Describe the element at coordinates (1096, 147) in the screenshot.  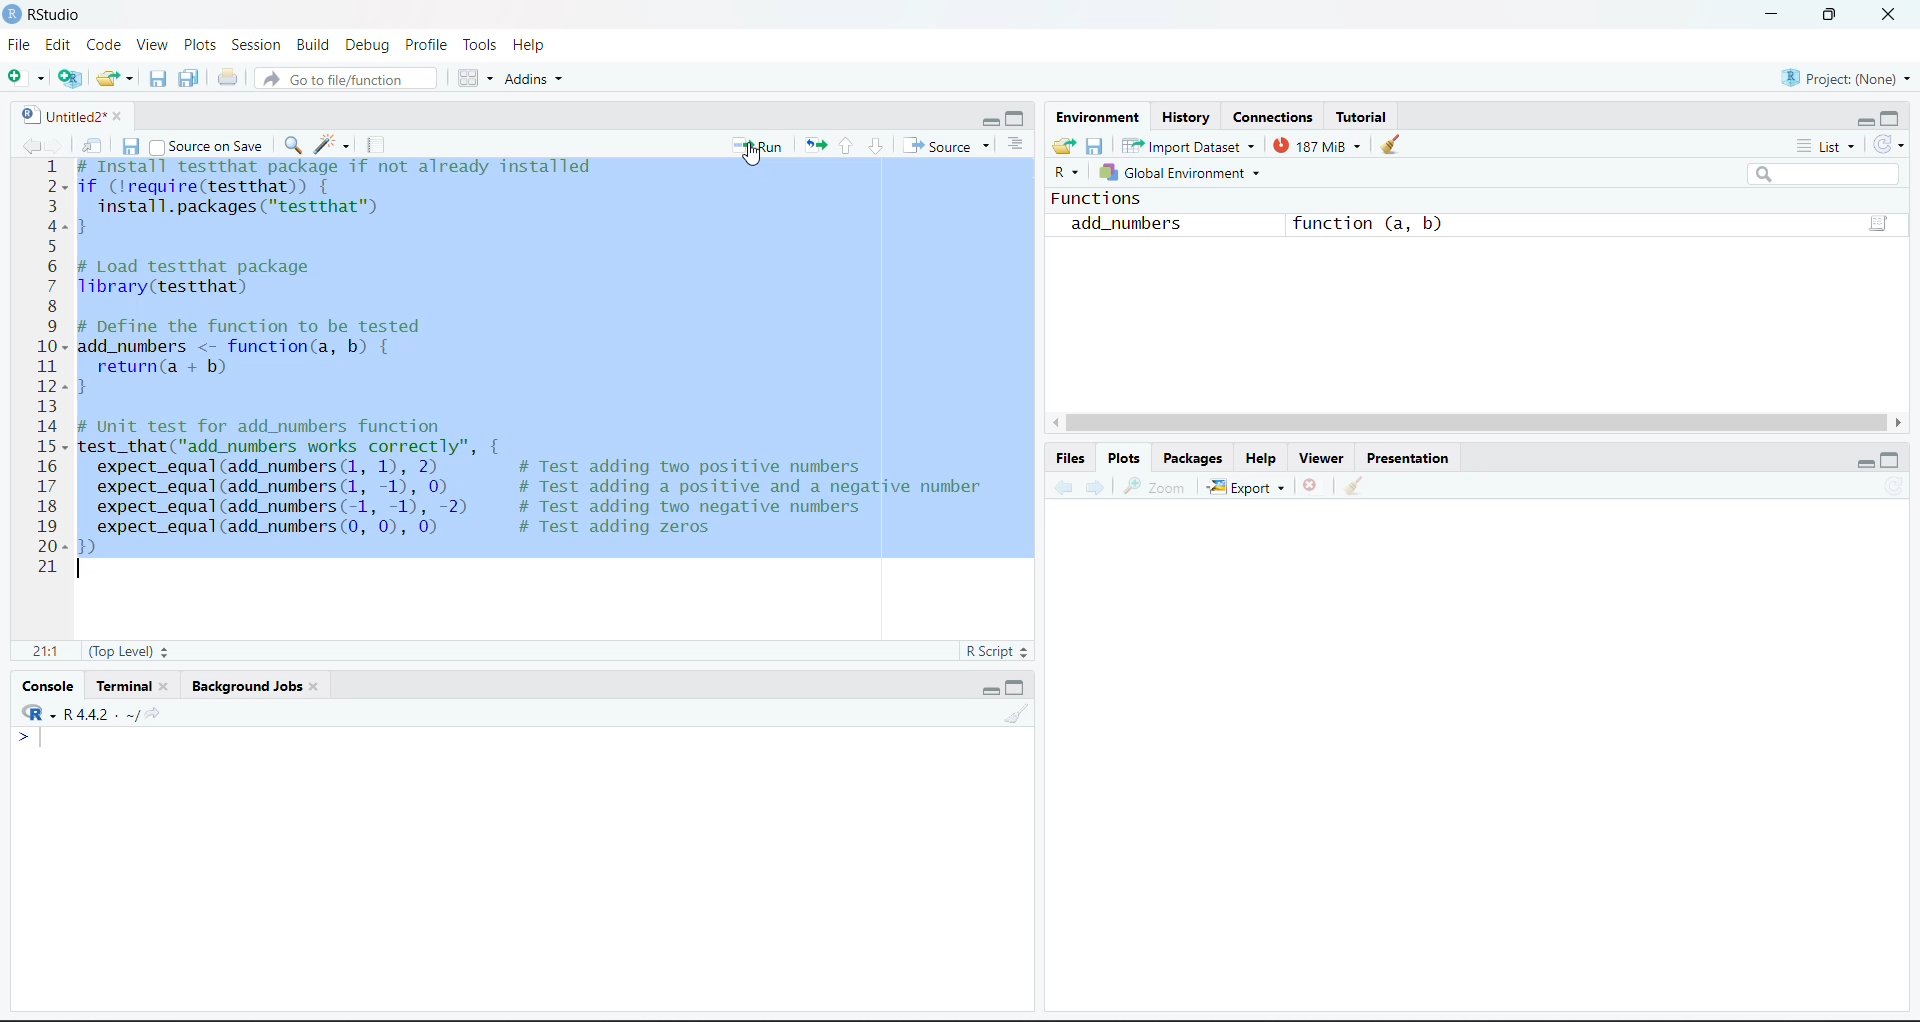
I see `save workspace` at that location.